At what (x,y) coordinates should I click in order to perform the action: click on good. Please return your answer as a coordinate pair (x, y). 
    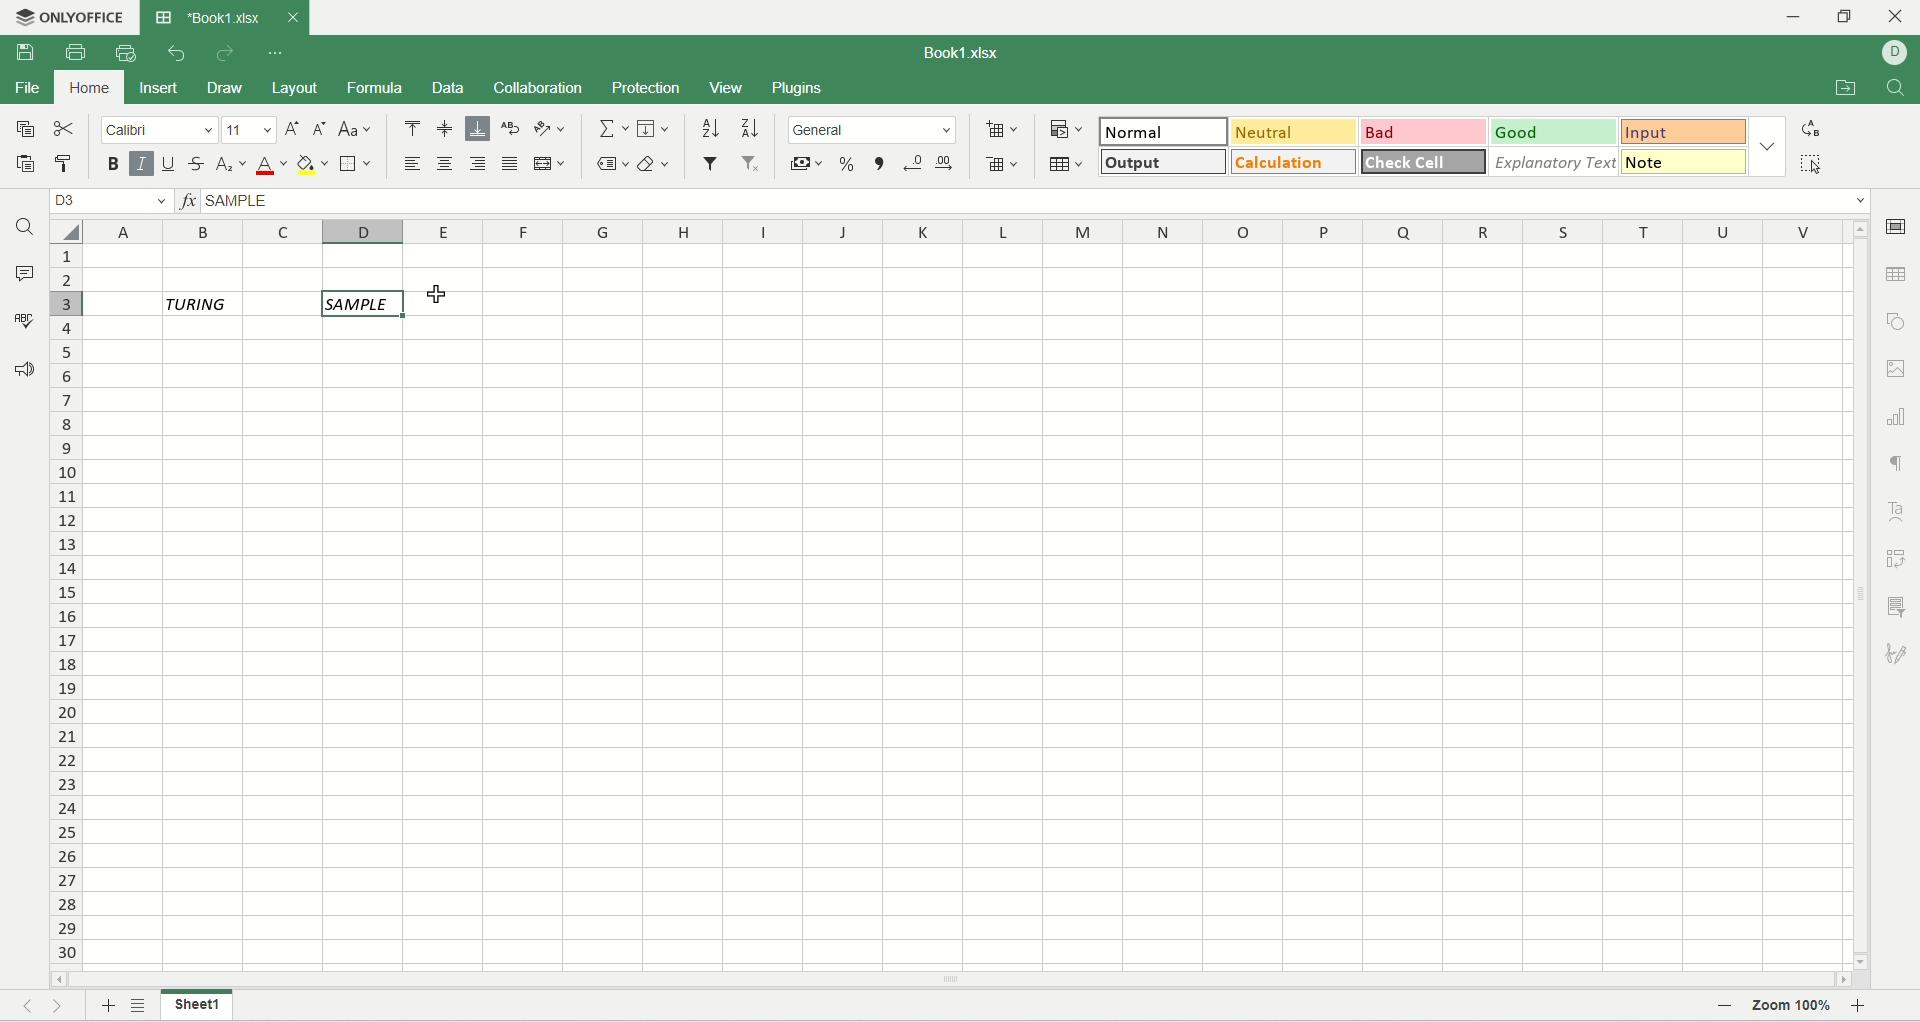
    Looking at the image, I should click on (1554, 132).